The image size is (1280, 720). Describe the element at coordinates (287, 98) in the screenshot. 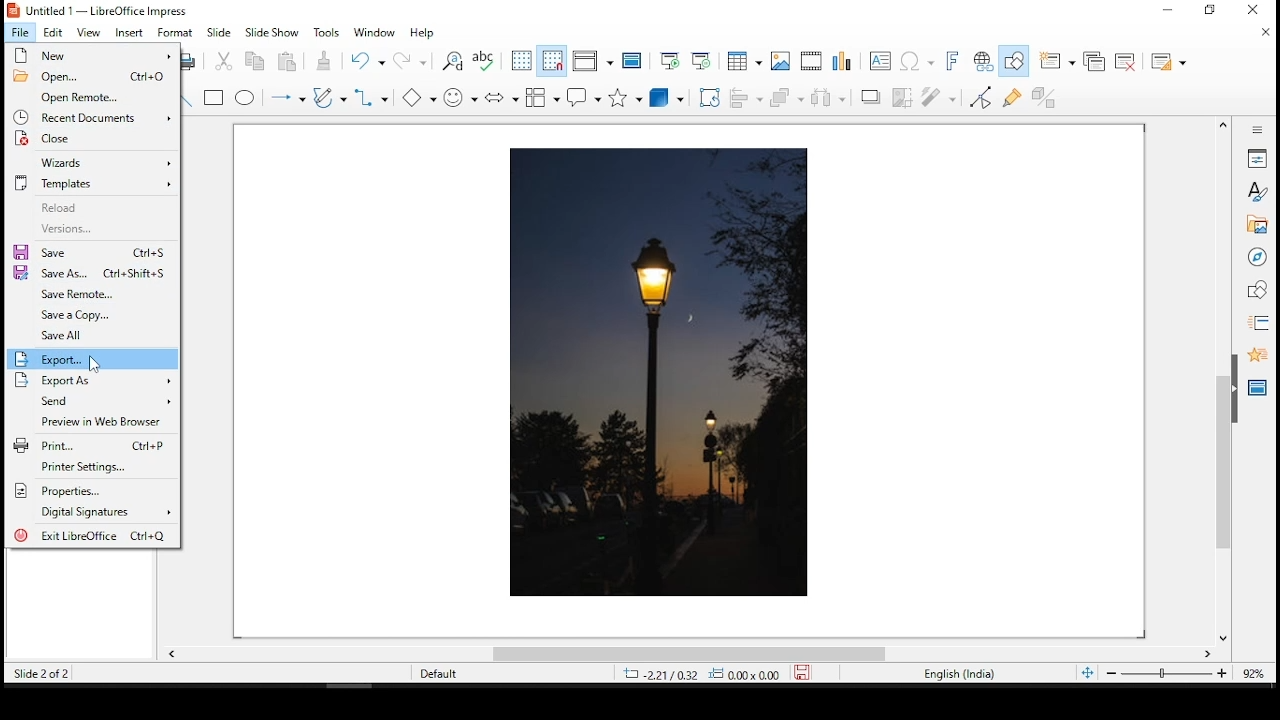

I see `lines and arrows` at that location.